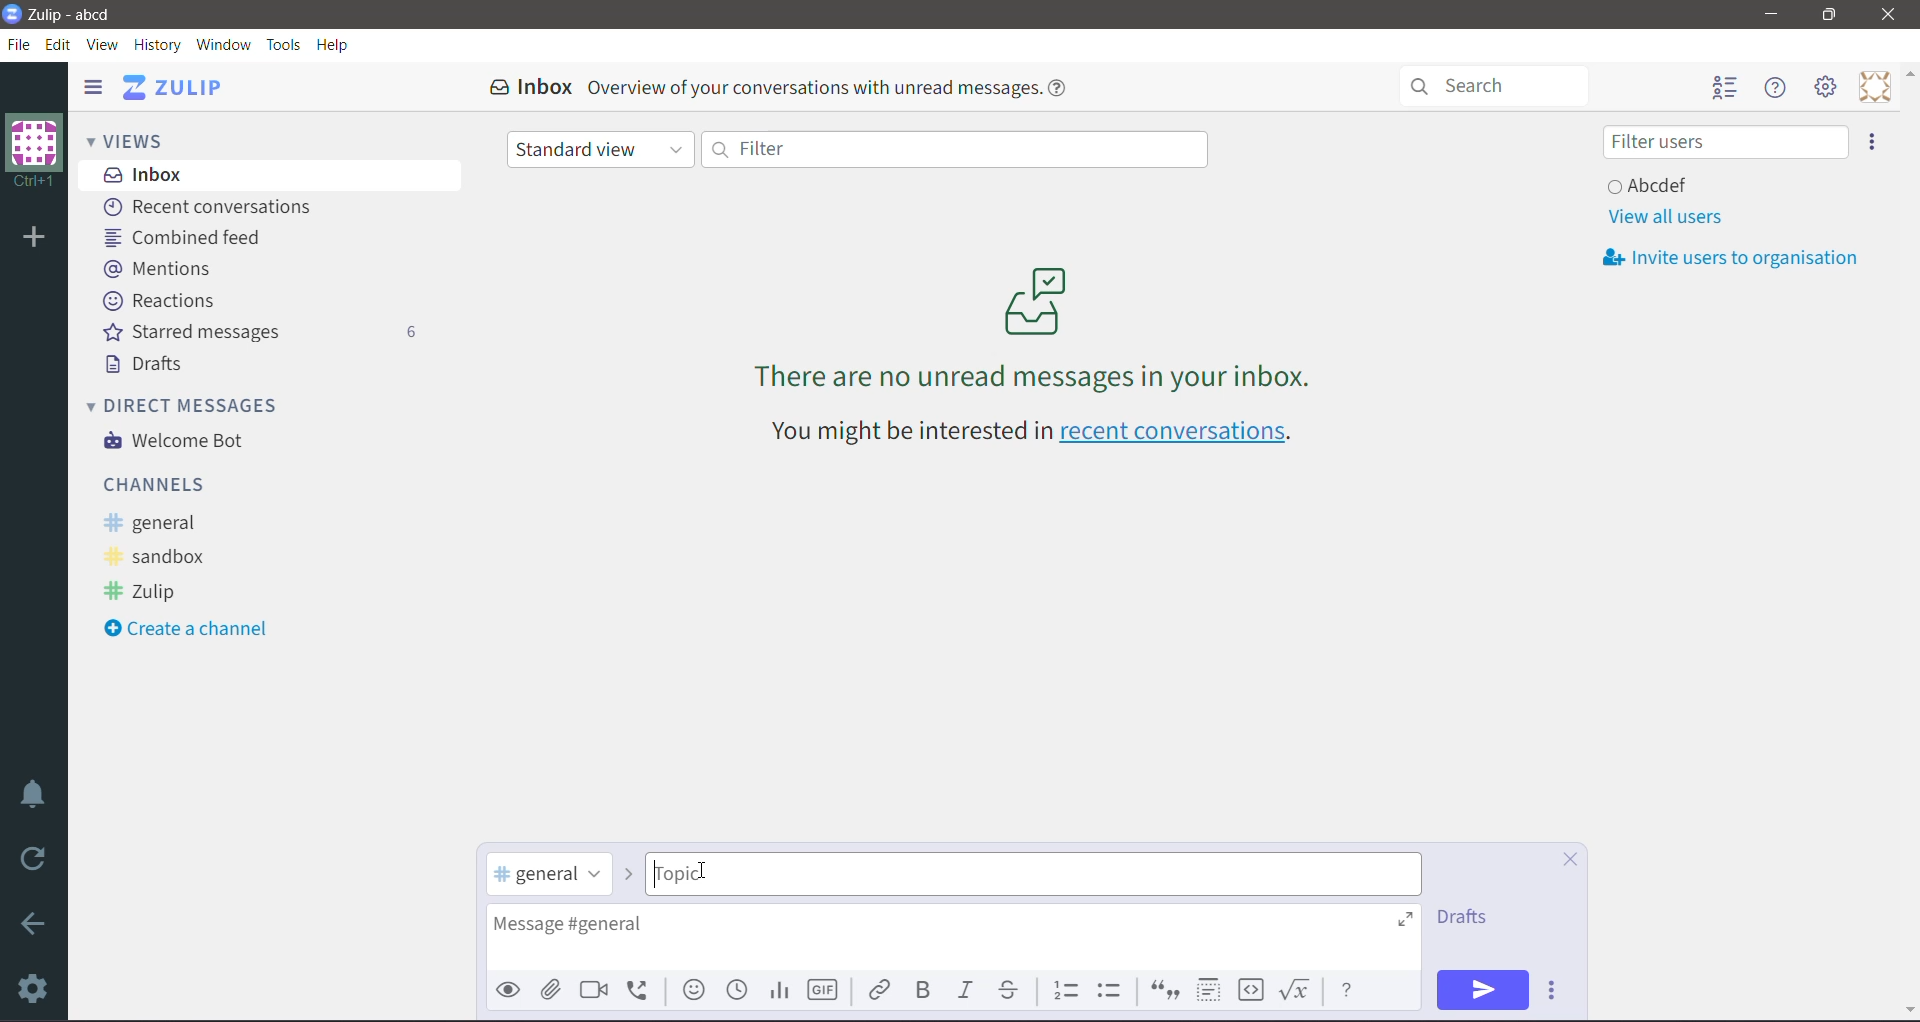 The width and height of the screenshot is (1920, 1022). What do you see at coordinates (214, 208) in the screenshot?
I see `Recent conversations` at bounding box center [214, 208].